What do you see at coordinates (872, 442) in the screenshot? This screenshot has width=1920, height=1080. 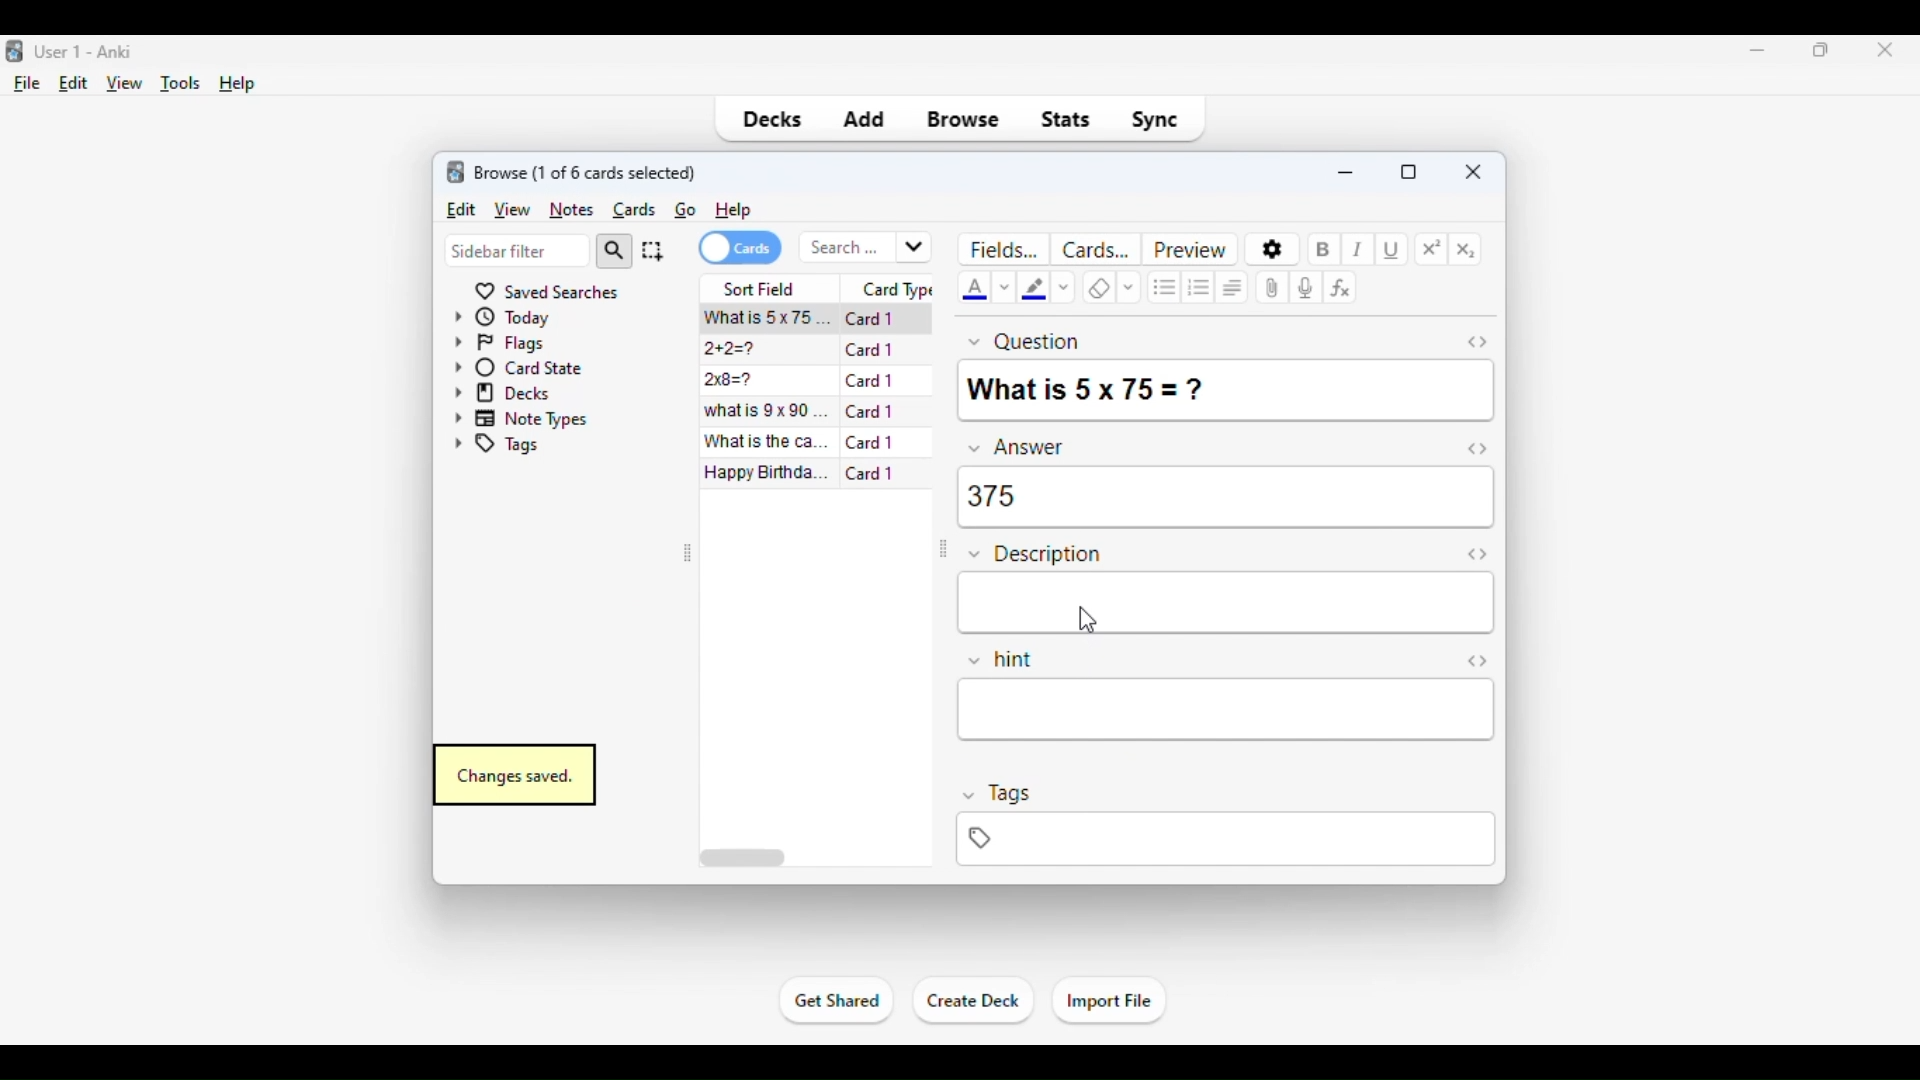 I see `card 1` at bounding box center [872, 442].